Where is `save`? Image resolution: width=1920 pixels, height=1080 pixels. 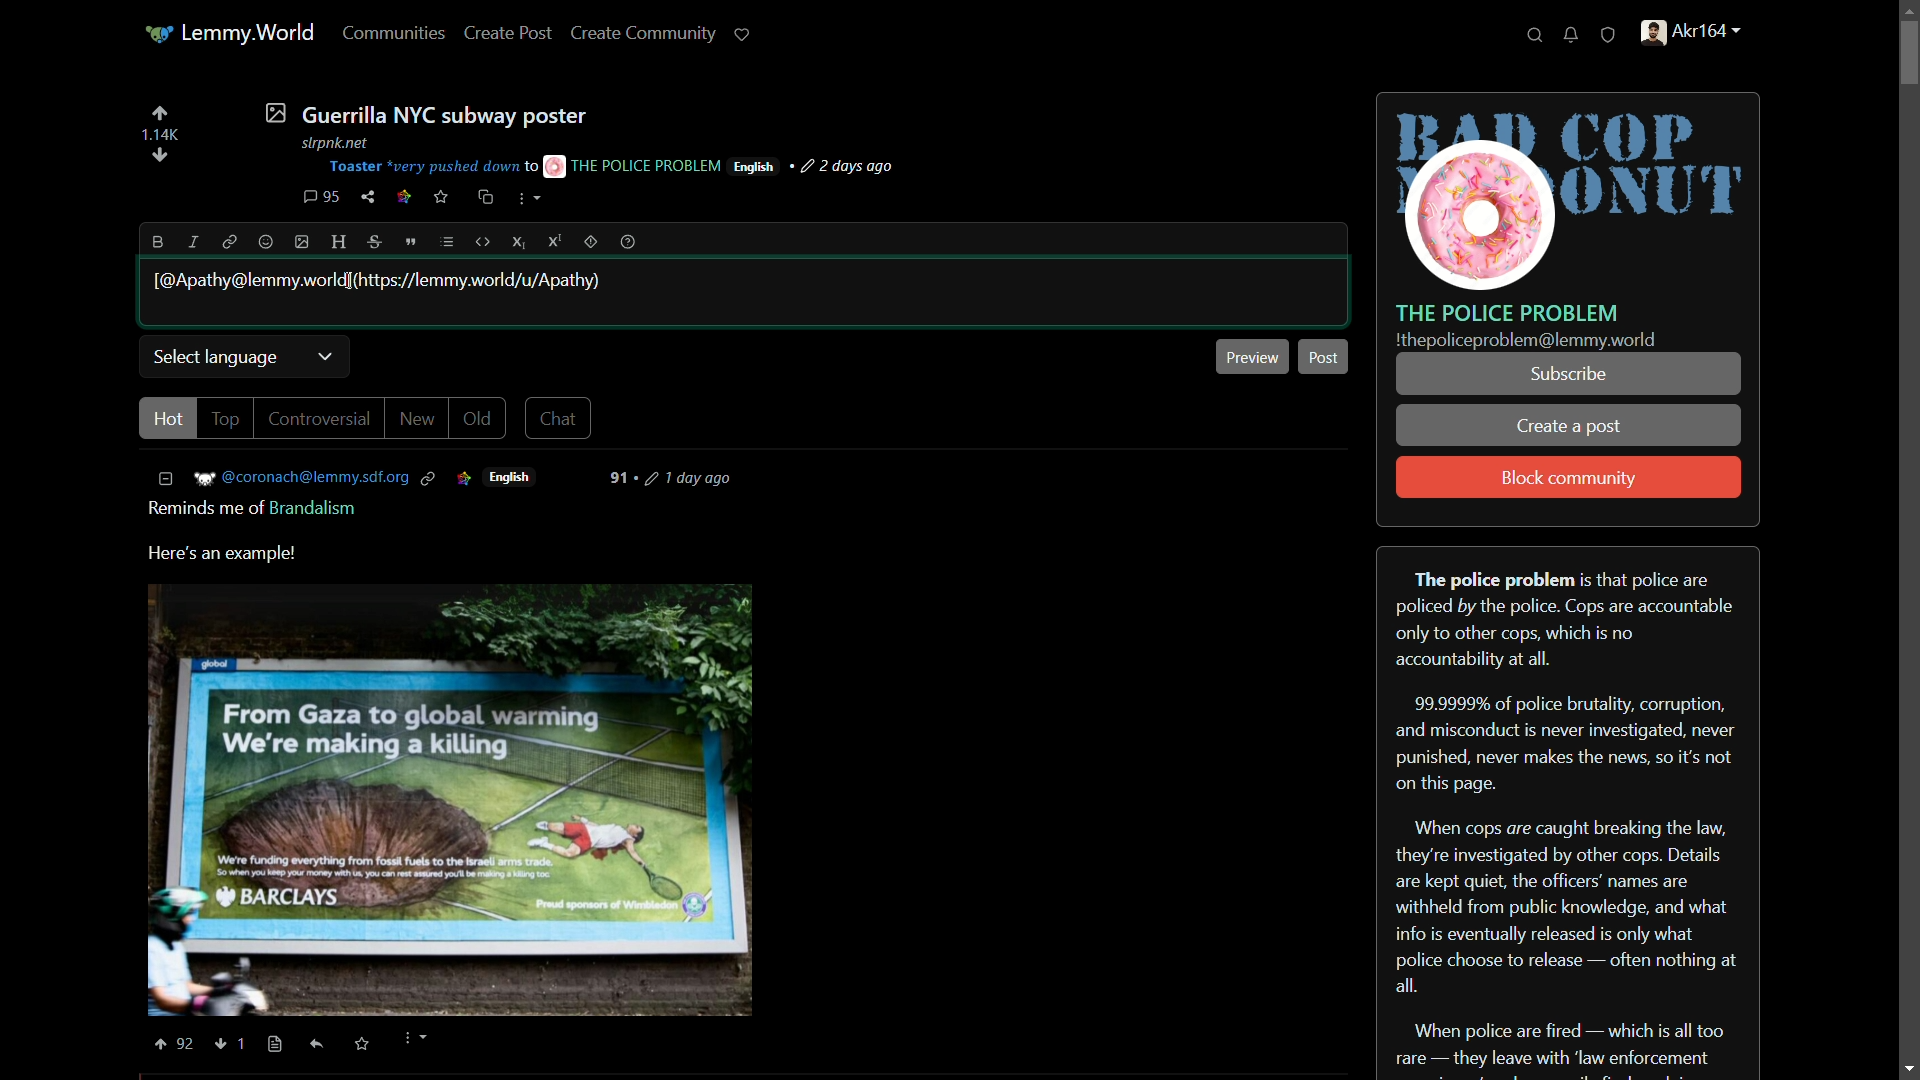 save is located at coordinates (442, 197).